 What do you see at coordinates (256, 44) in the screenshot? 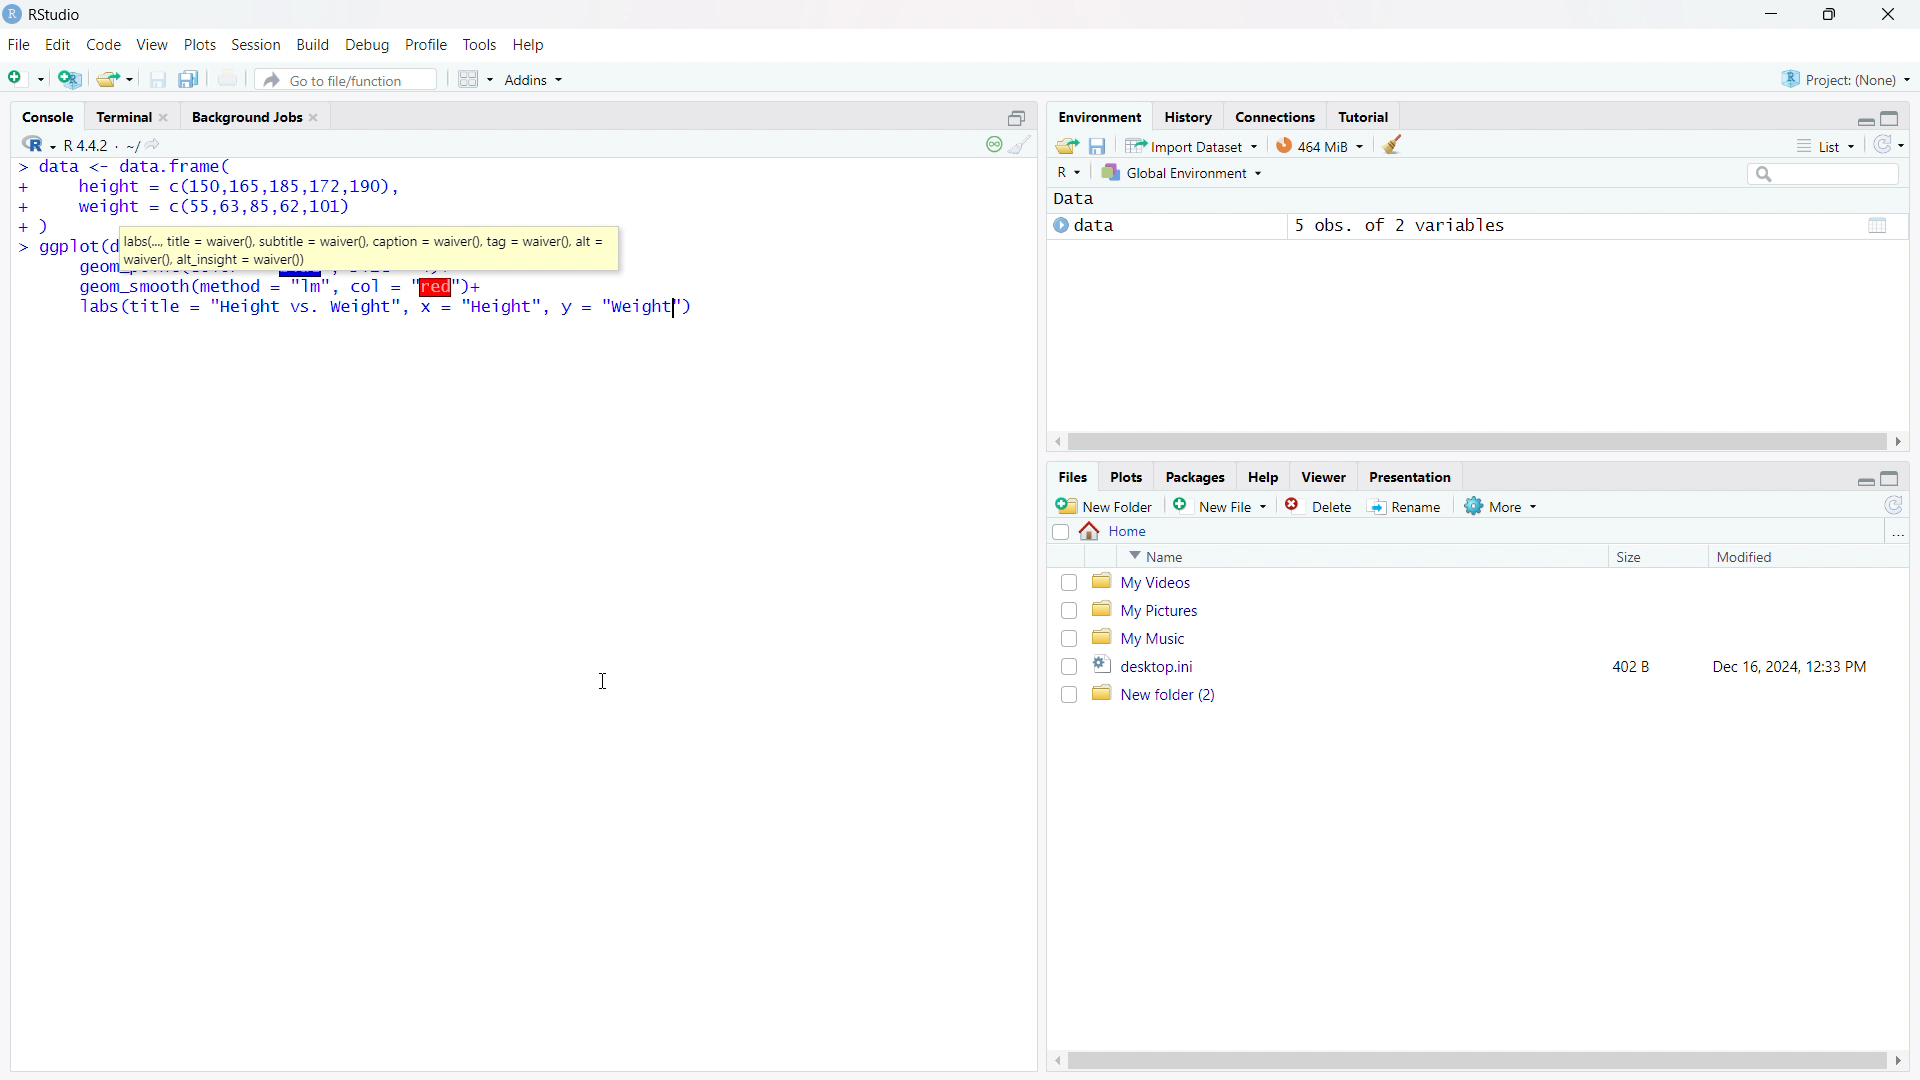
I see `session` at bounding box center [256, 44].